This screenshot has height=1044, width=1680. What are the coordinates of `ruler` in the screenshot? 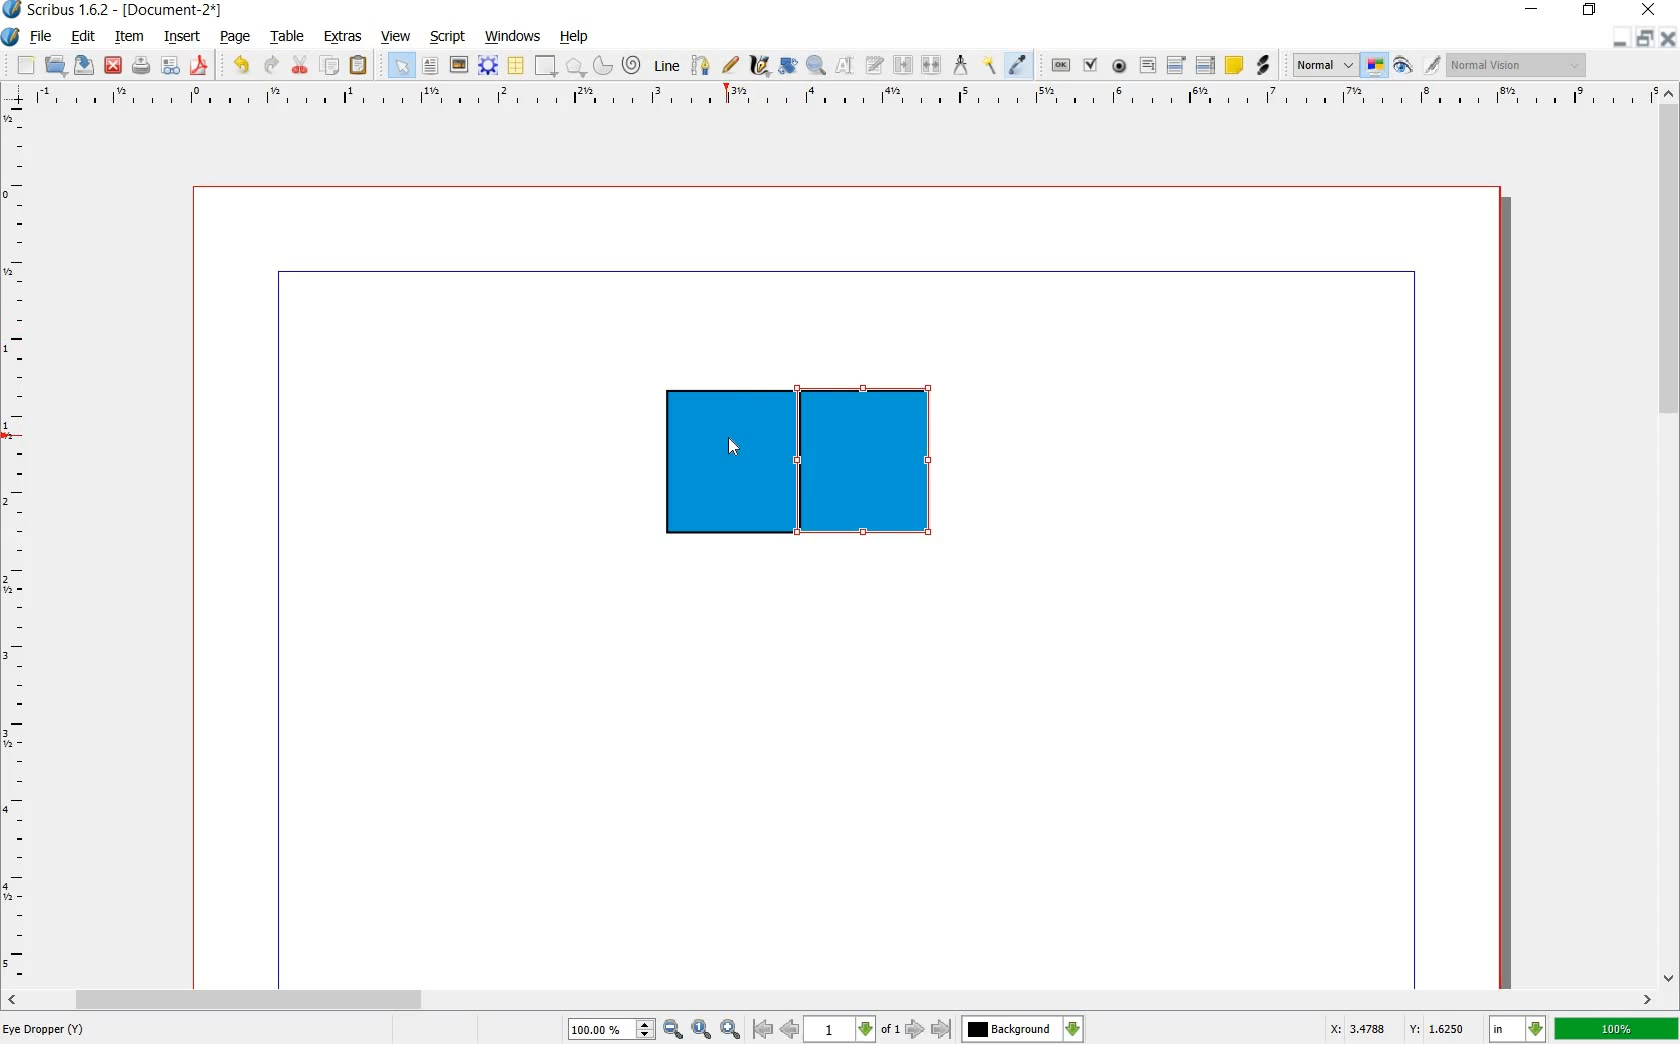 It's located at (17, 544).